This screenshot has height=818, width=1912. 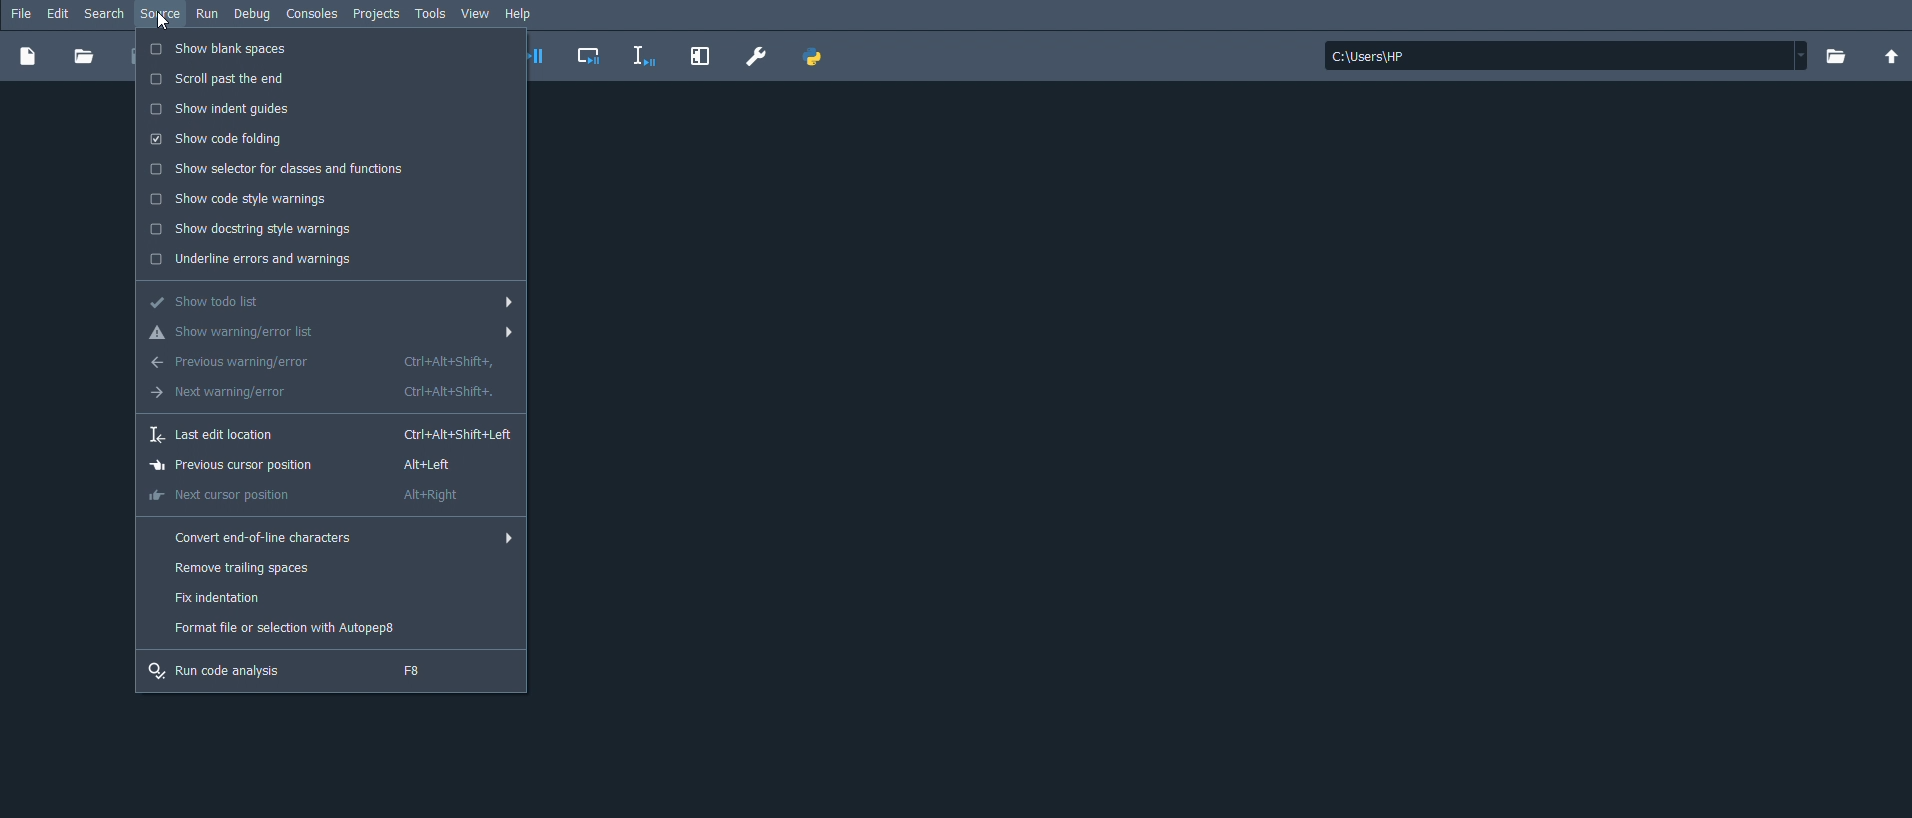 I want to click on Source, so click(x=163, y=13).